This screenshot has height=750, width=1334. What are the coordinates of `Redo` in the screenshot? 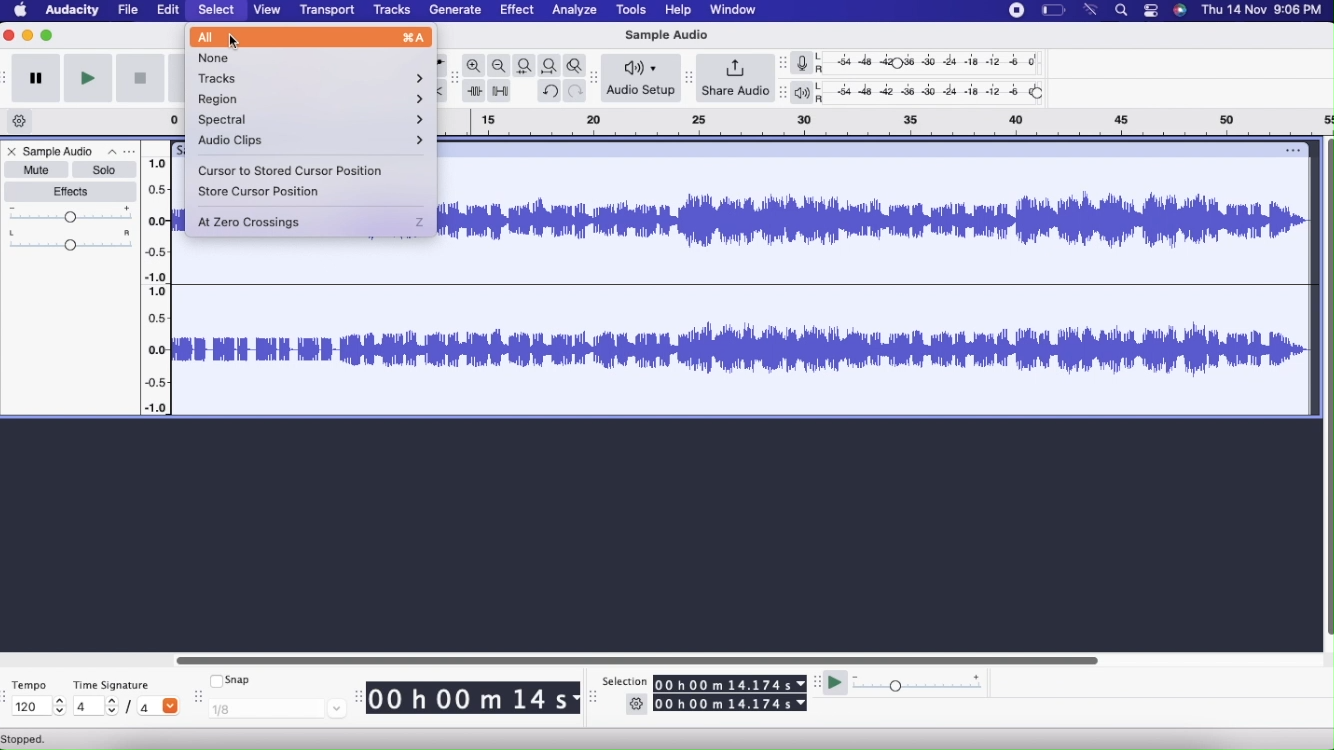 It's located at (576, 91).